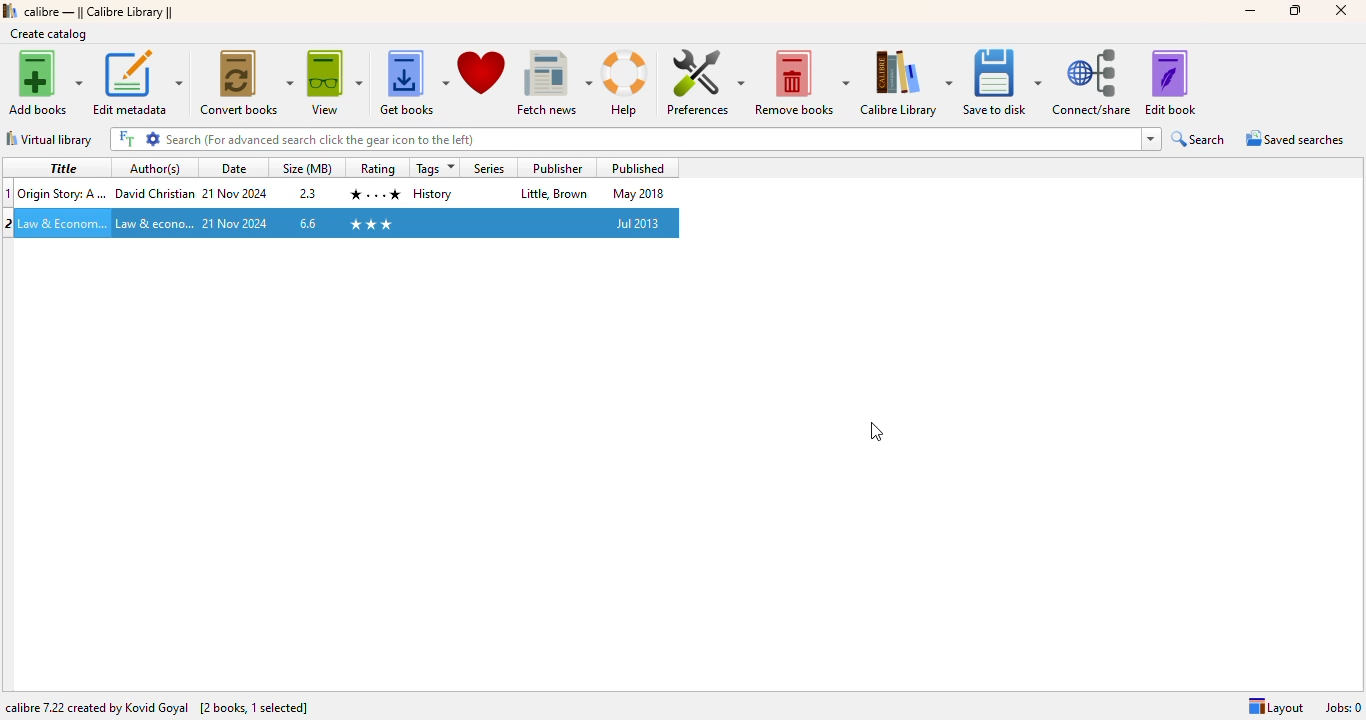  Describe the element at coordinates (48, 139) in the screenshot. I see `virtual library` at that location.